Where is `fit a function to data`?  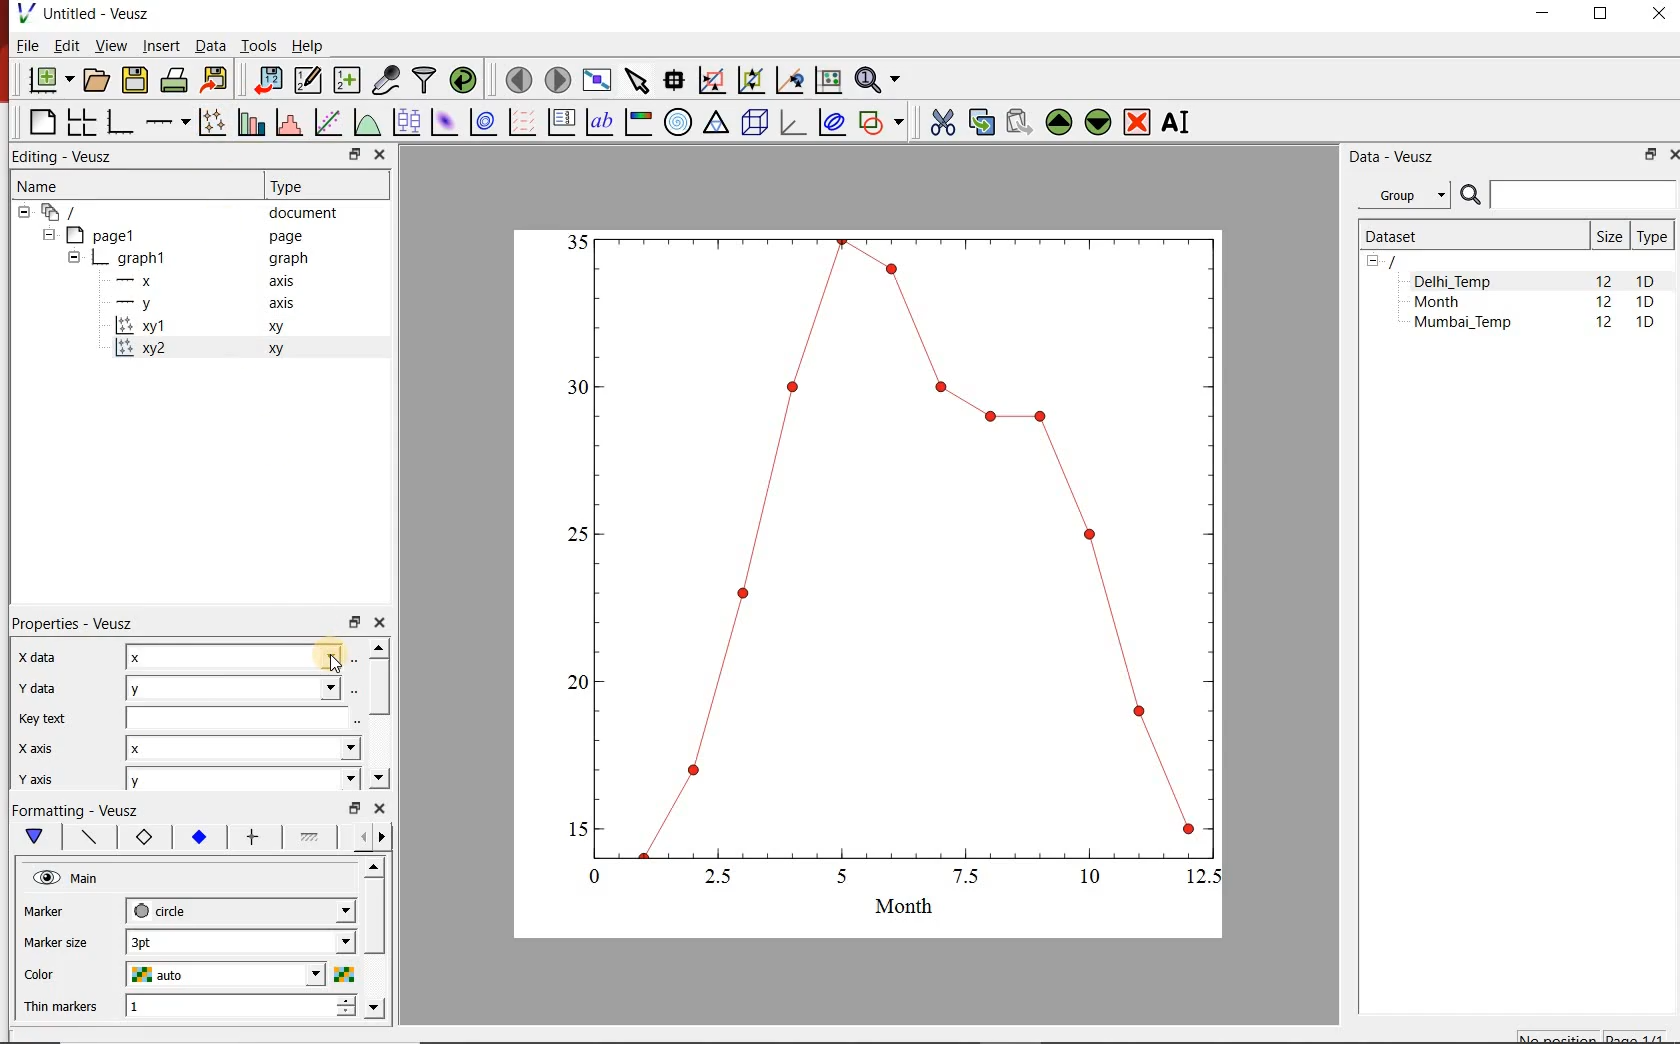 fit a function to data is located at coordinates (327, 122).